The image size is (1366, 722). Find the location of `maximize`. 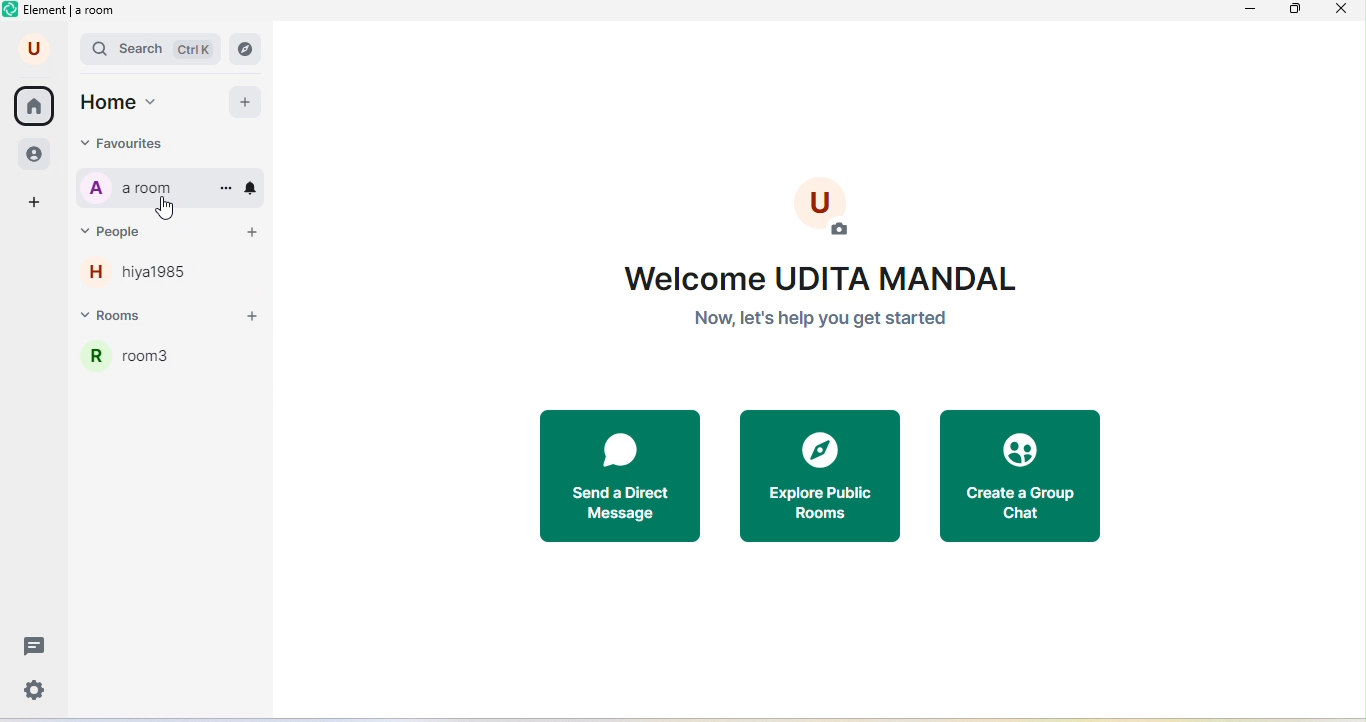

maximize is located at coordinates (1296, 10).